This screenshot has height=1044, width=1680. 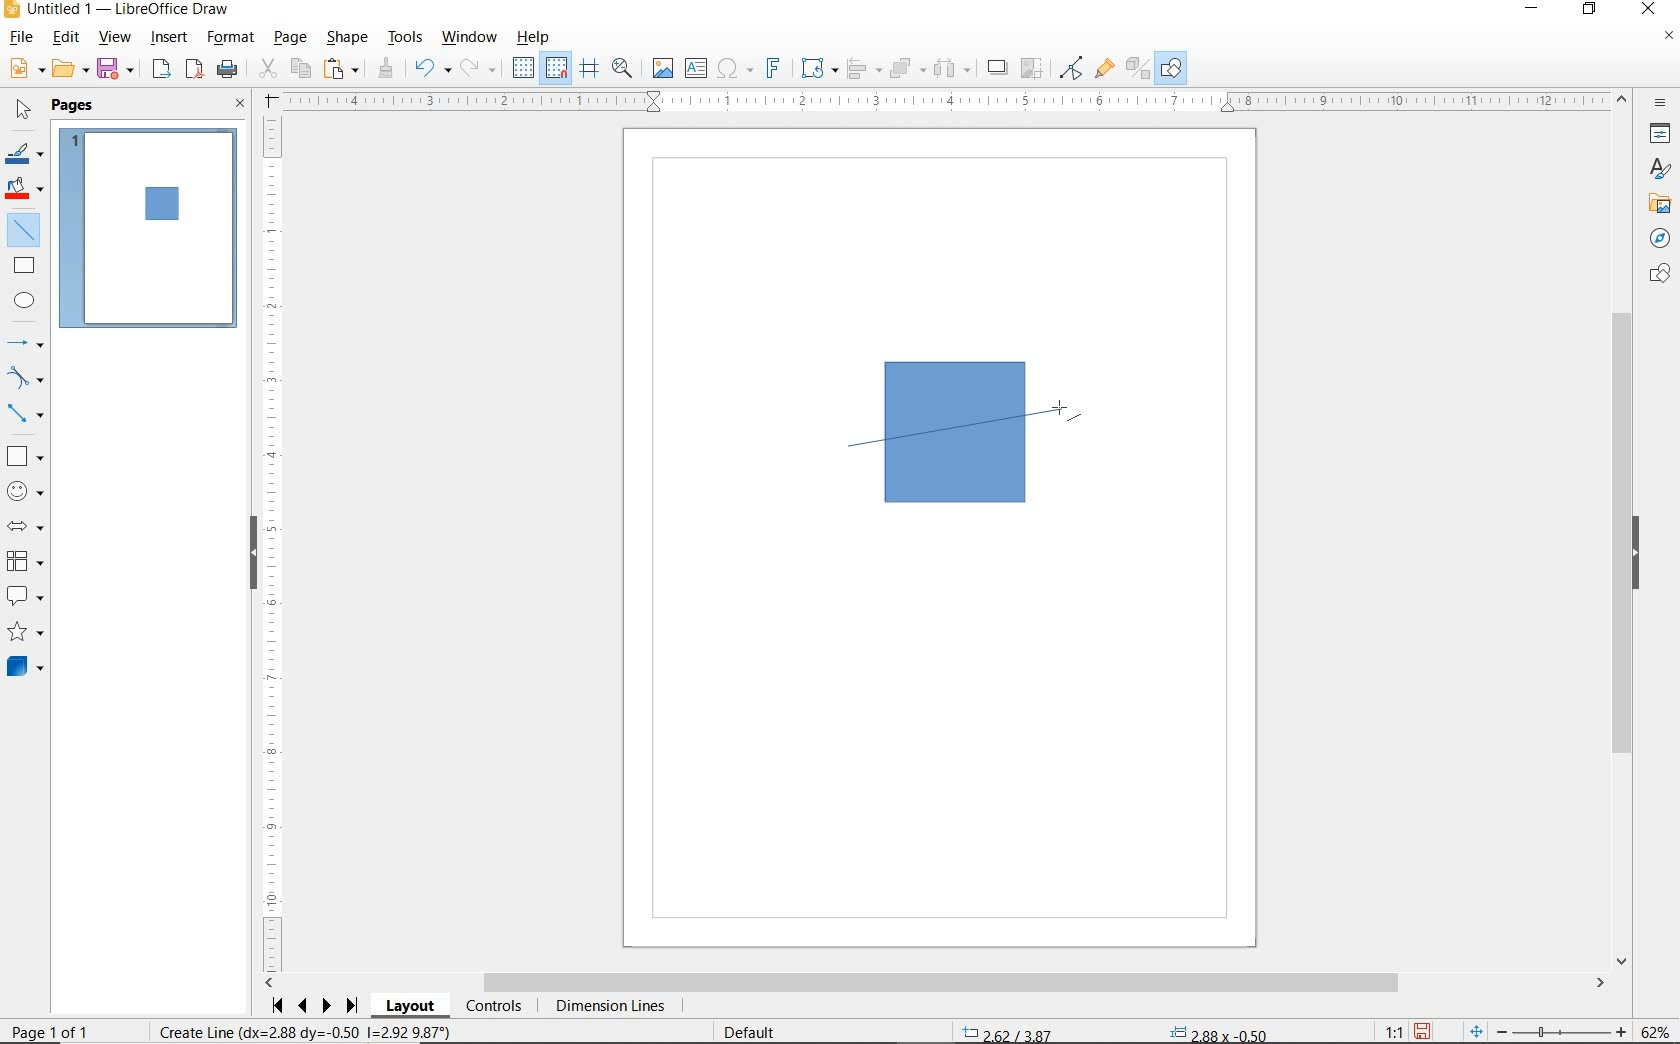 I want to click on INSERT TEXT BOX, so click(x=695, y=69).